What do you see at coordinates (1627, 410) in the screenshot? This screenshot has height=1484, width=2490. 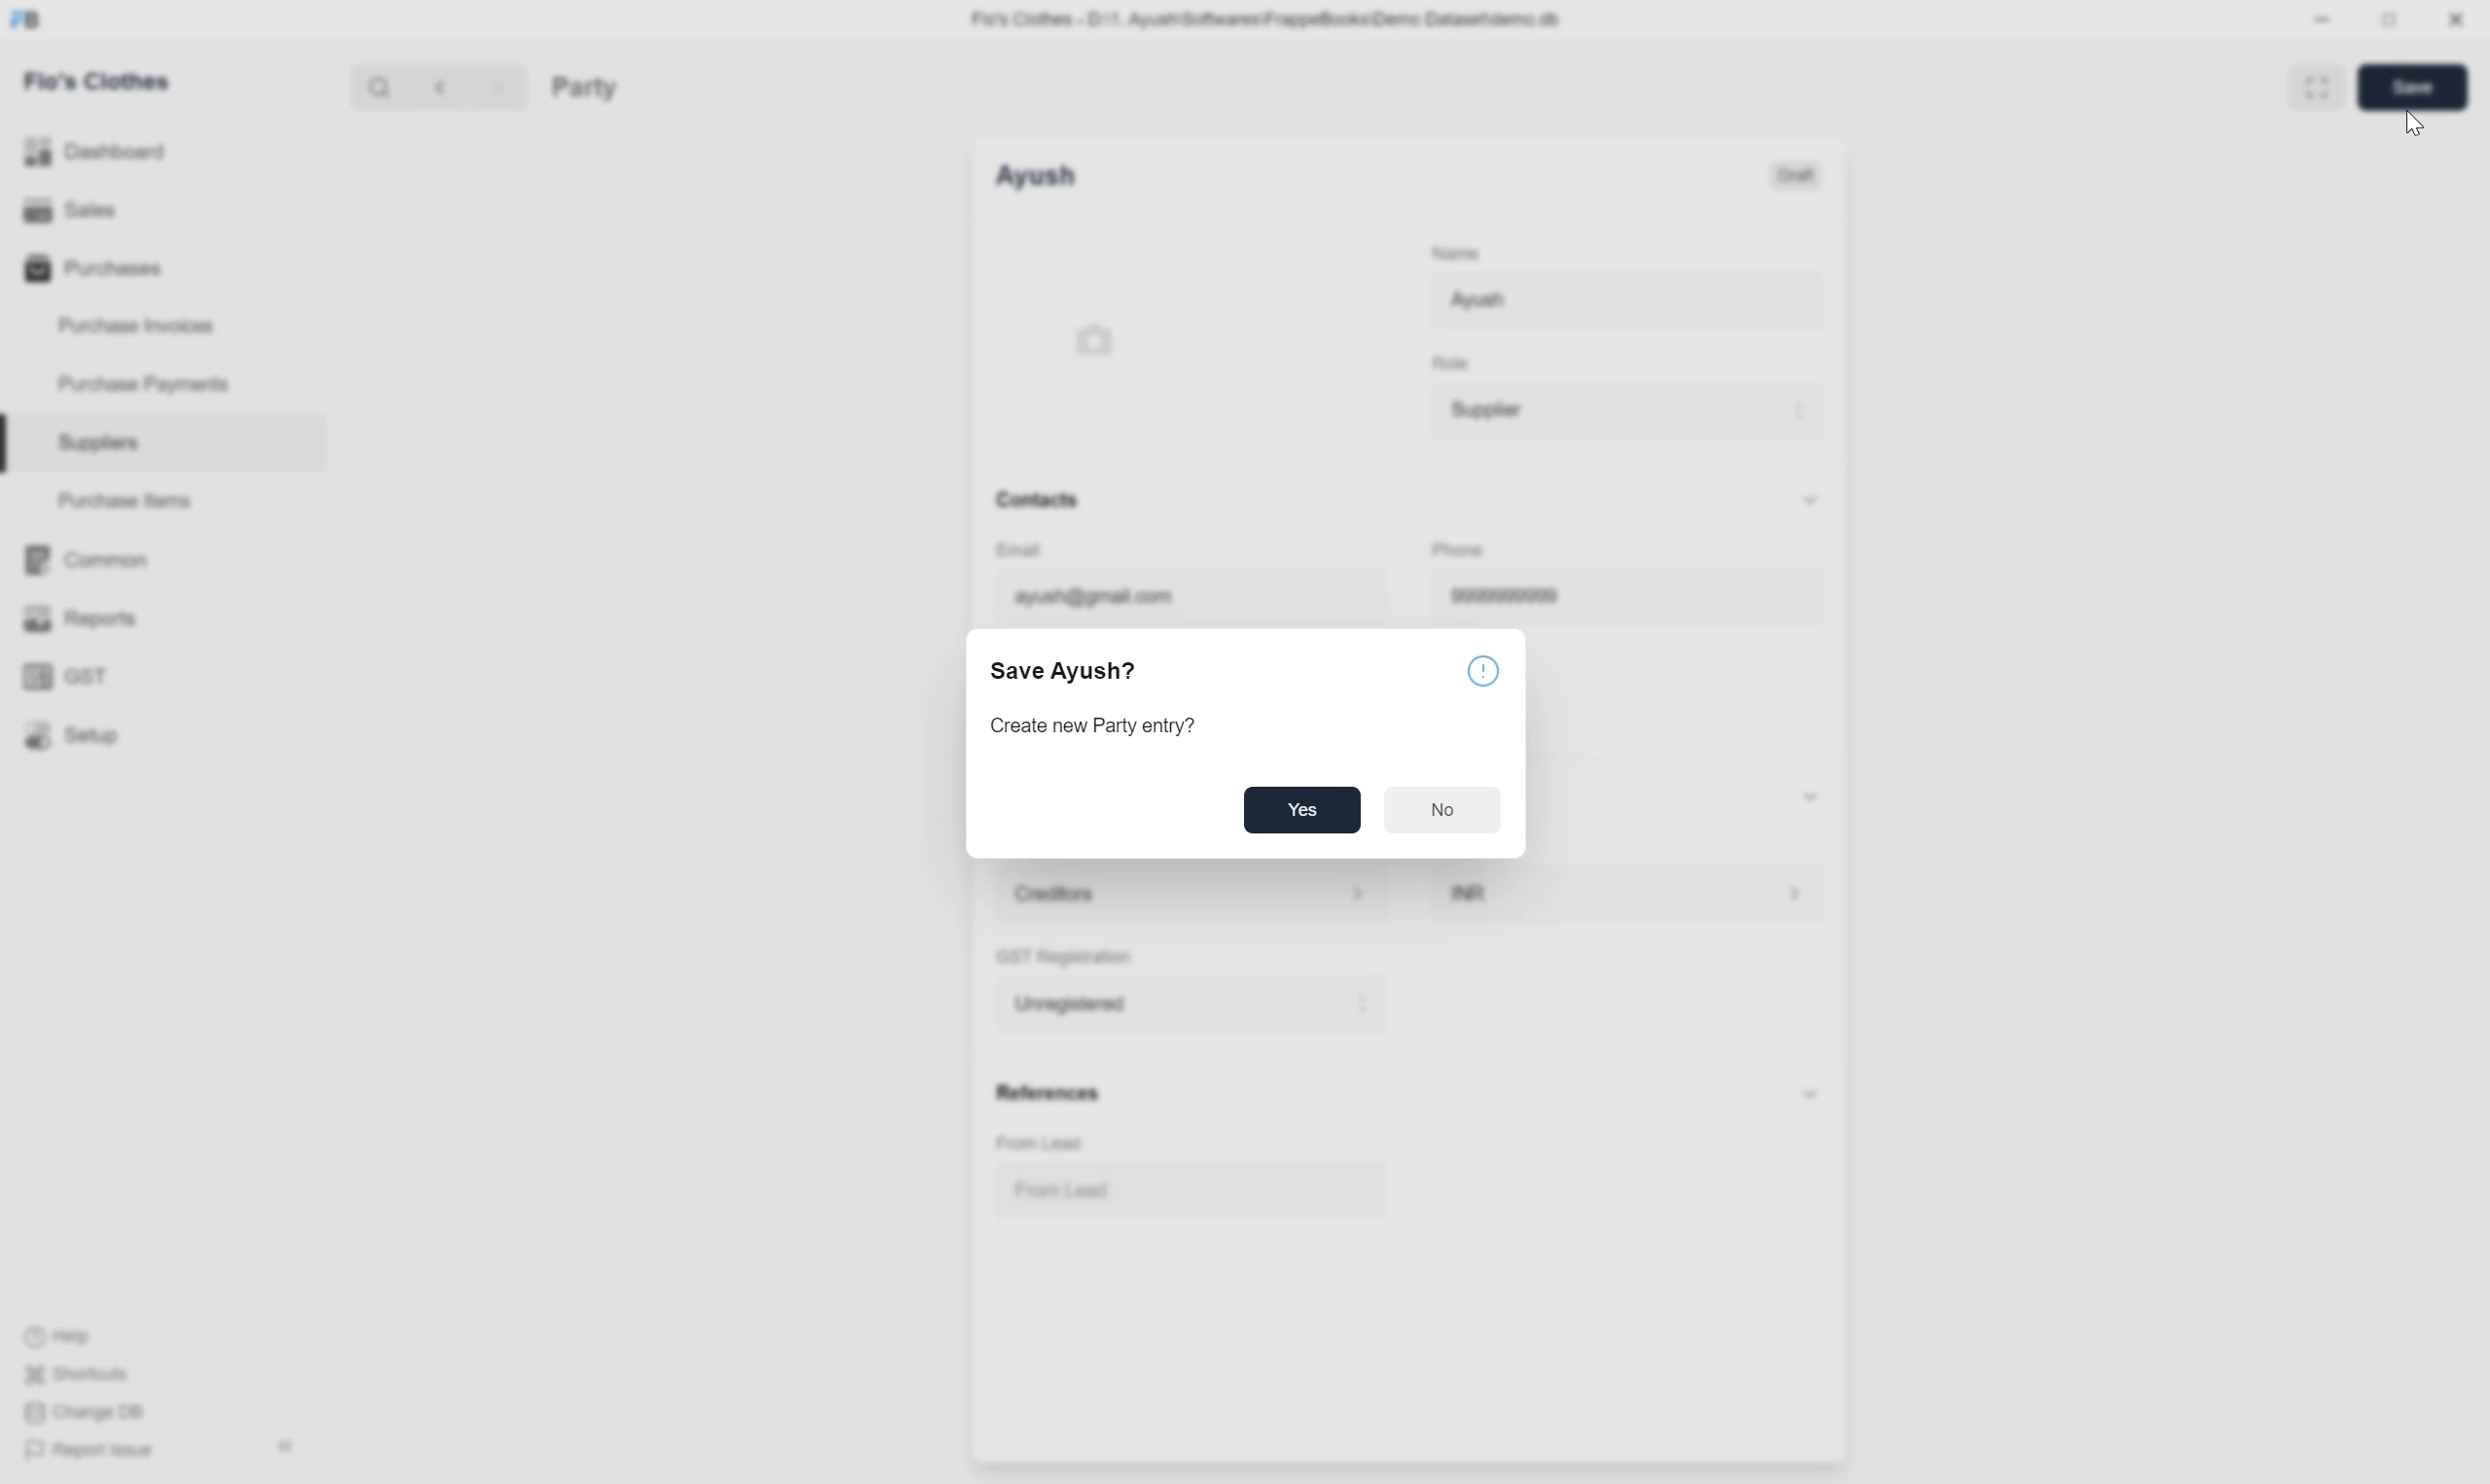 I see `Supplier` at bounding box center [1627, 410].